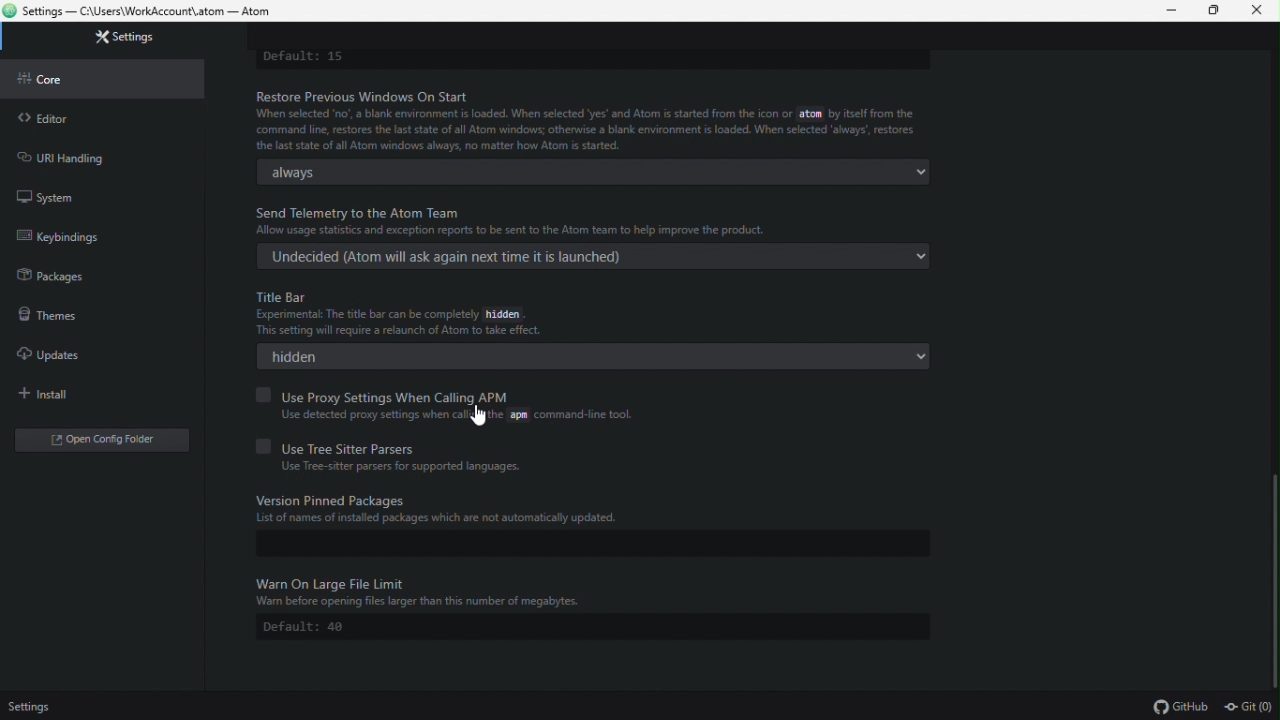 The image size is (1280, 720). I want to click on close, so click(1258, 11).